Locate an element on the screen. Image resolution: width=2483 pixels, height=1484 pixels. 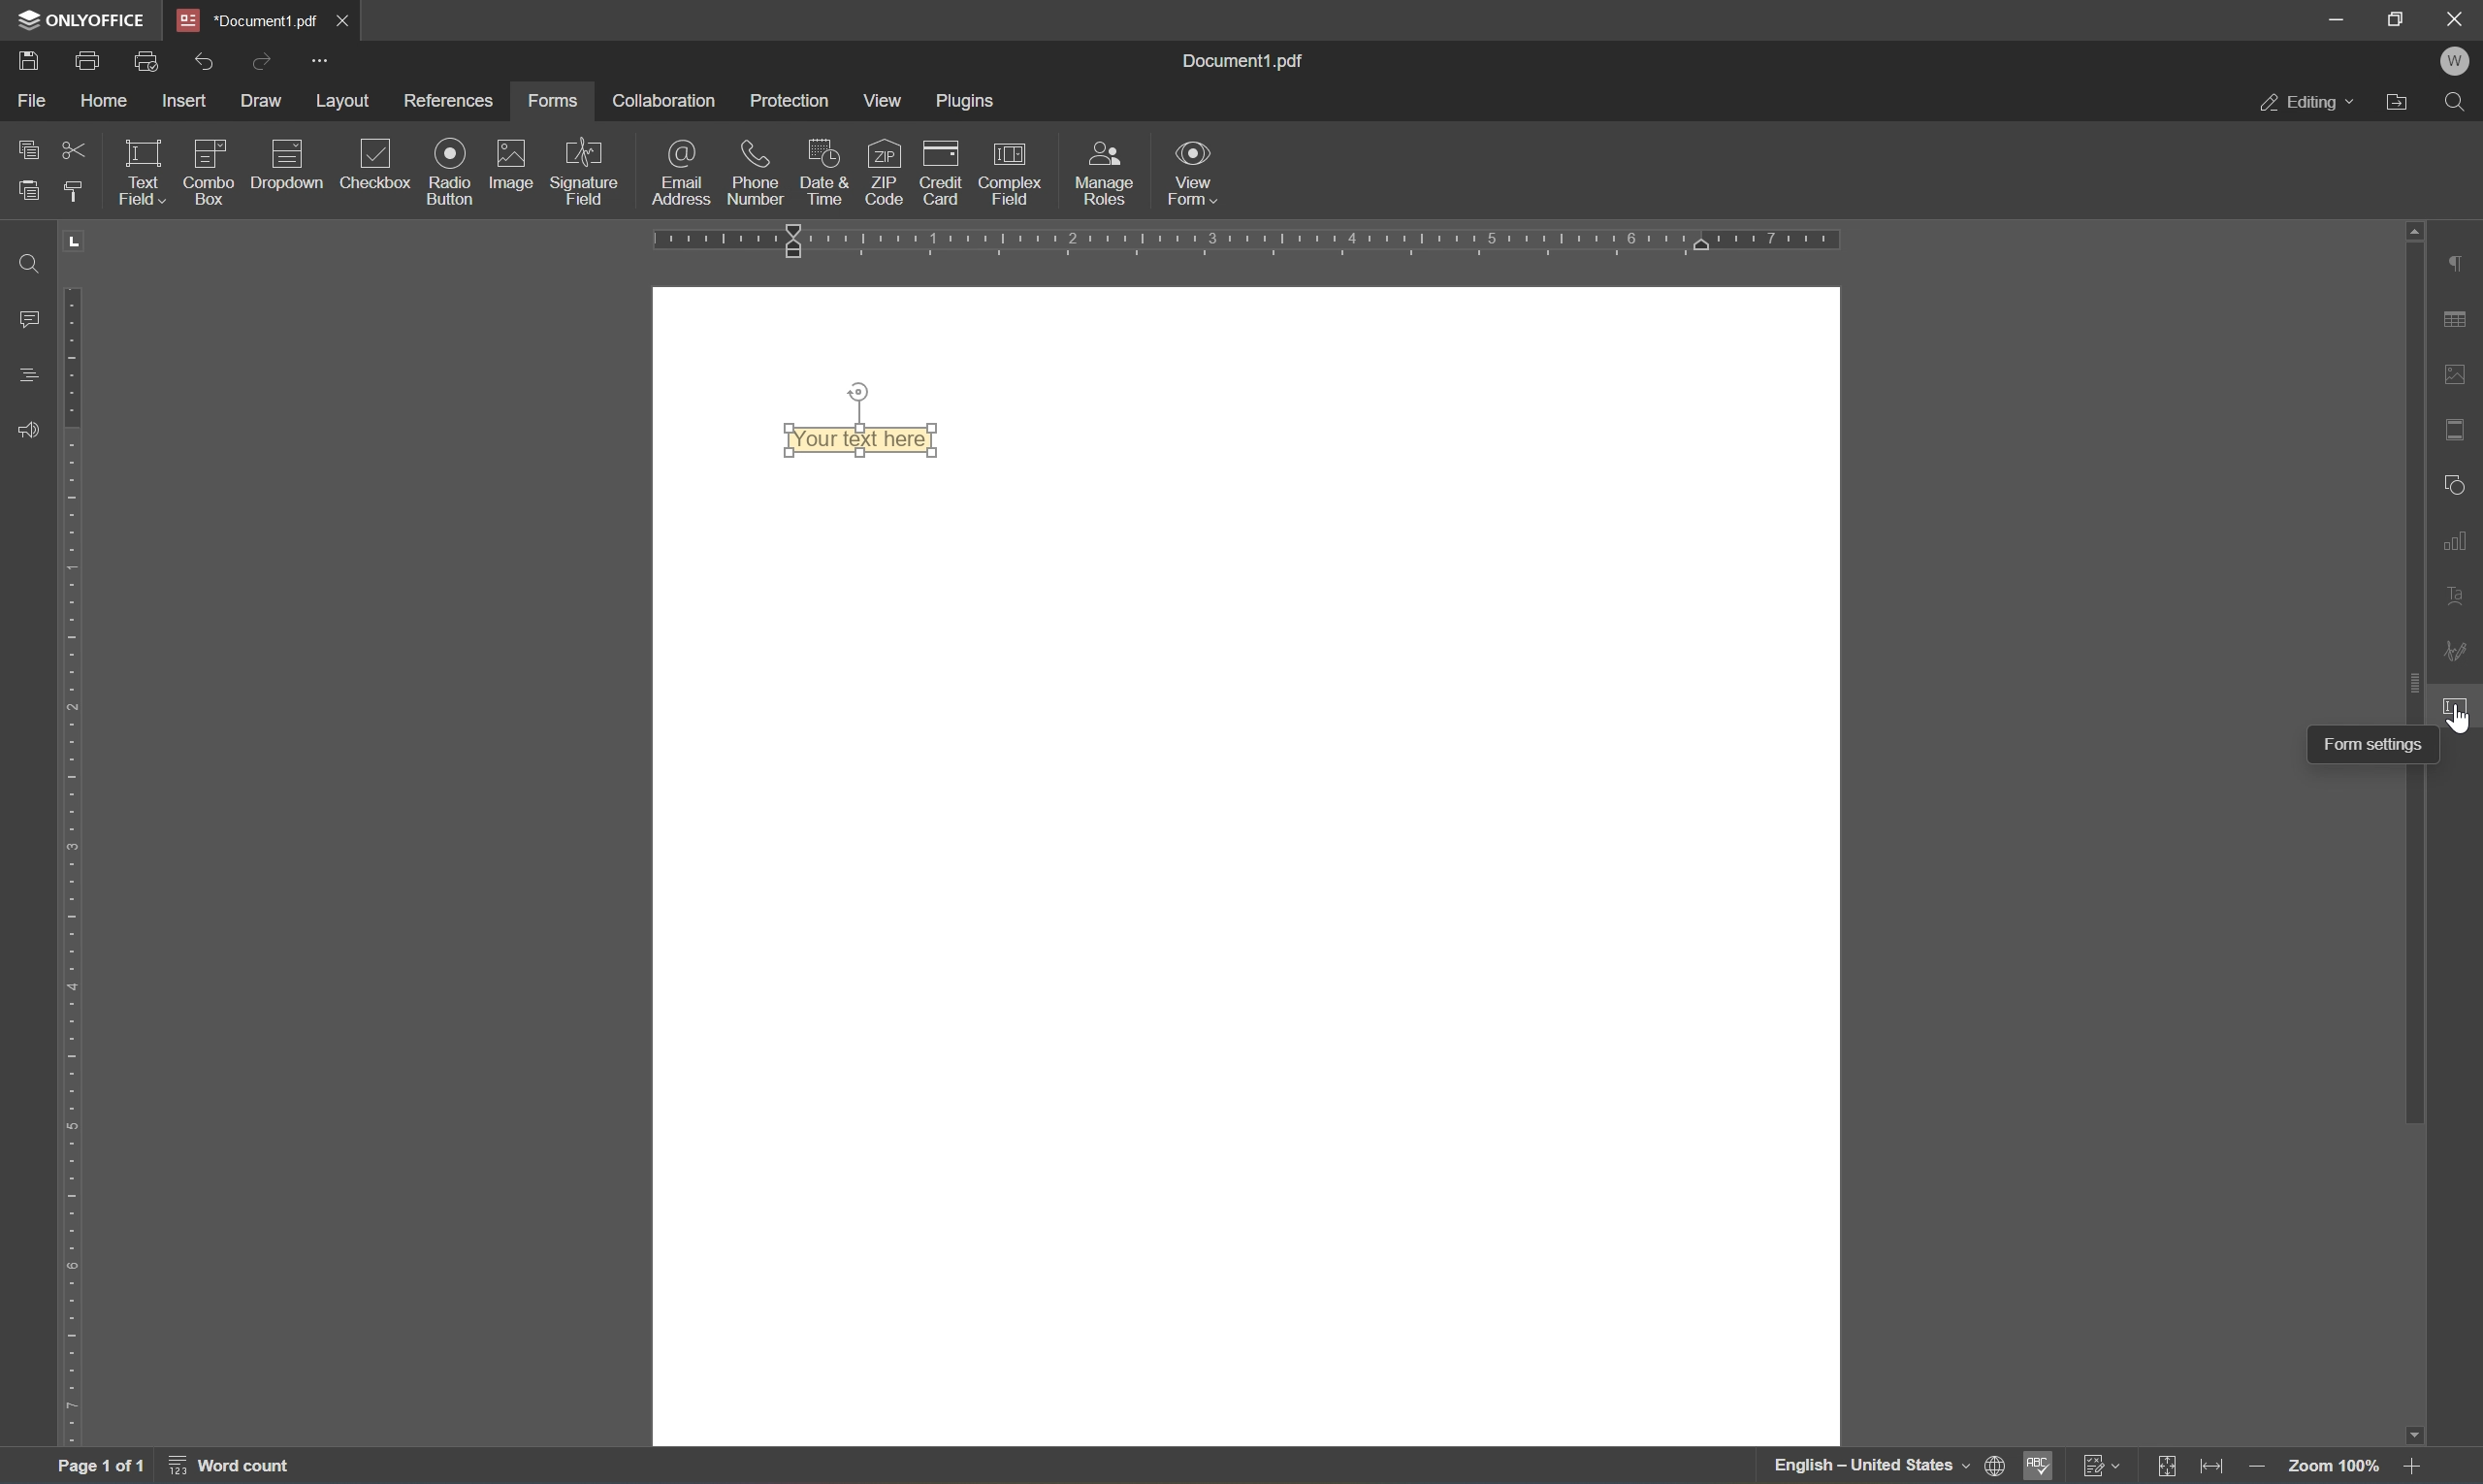
collaboration is located at coordinates (667, 102).